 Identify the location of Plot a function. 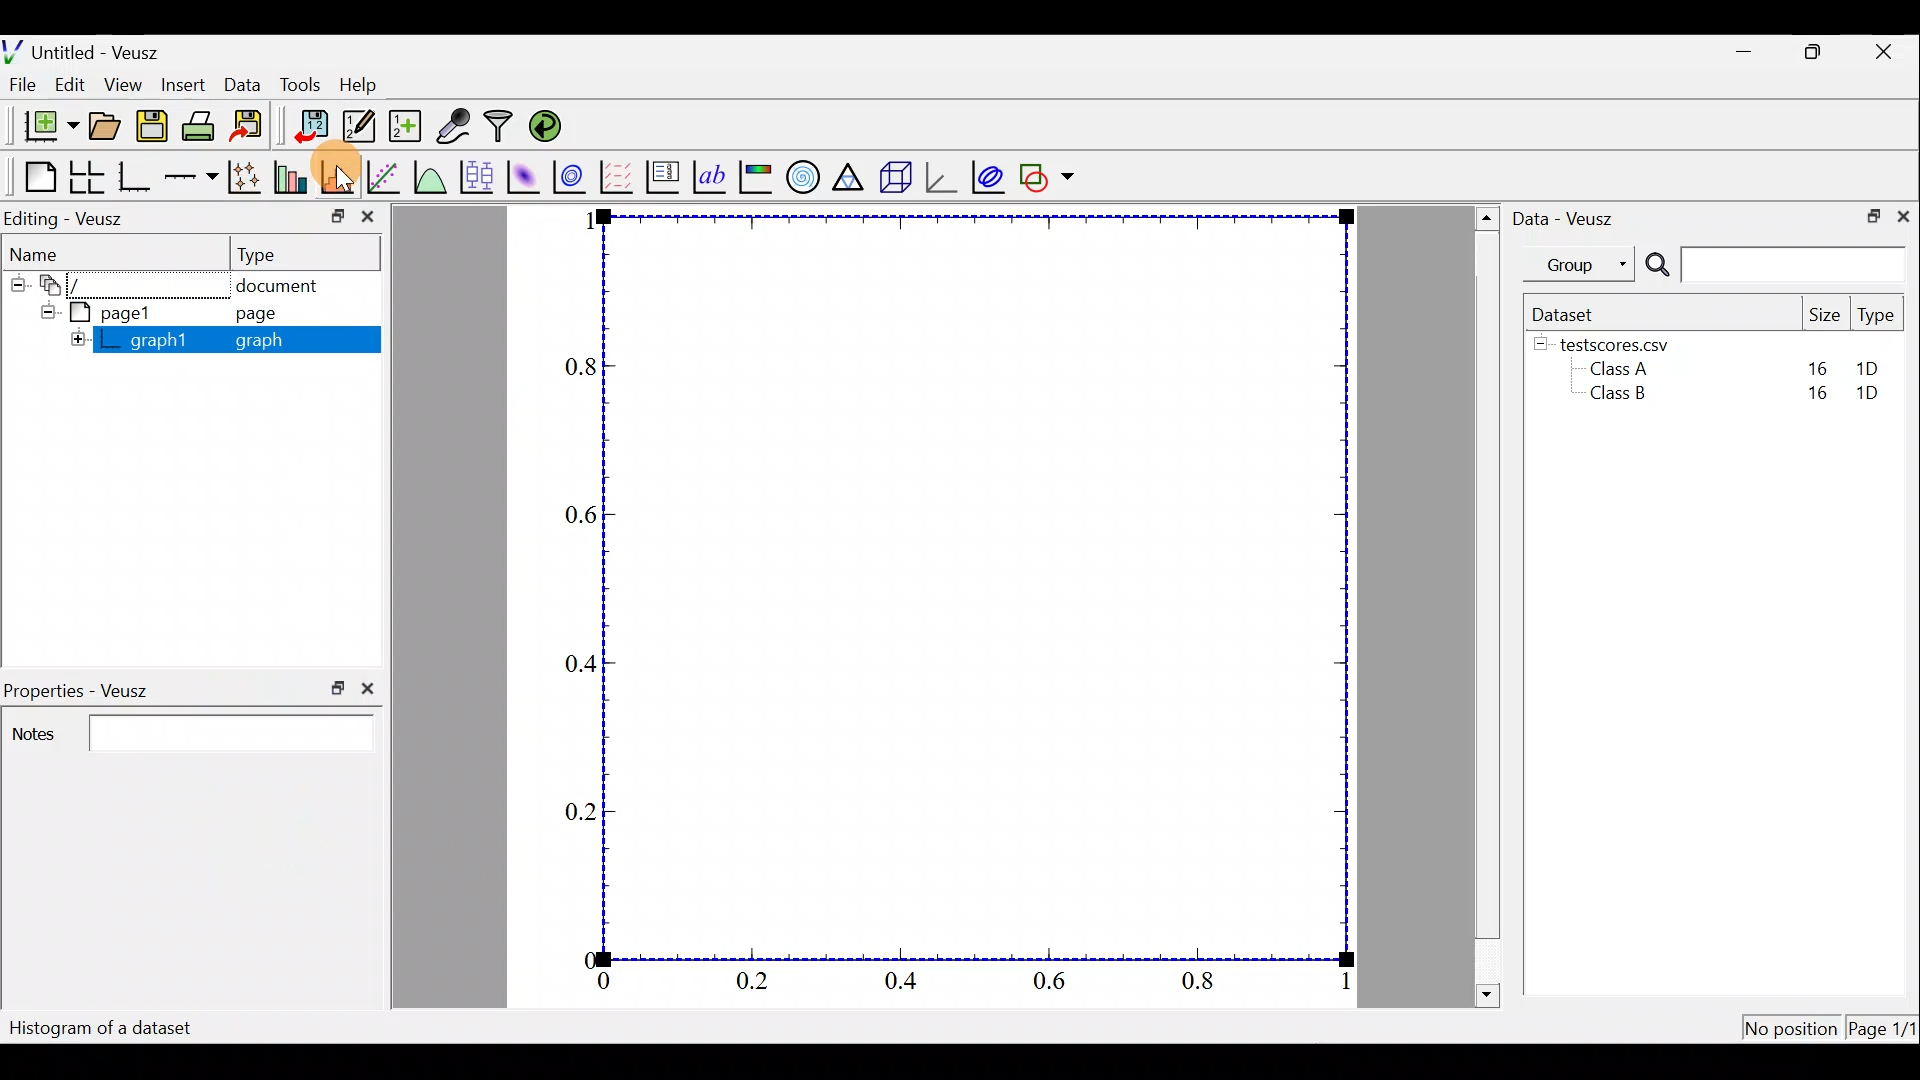
(430, 175).